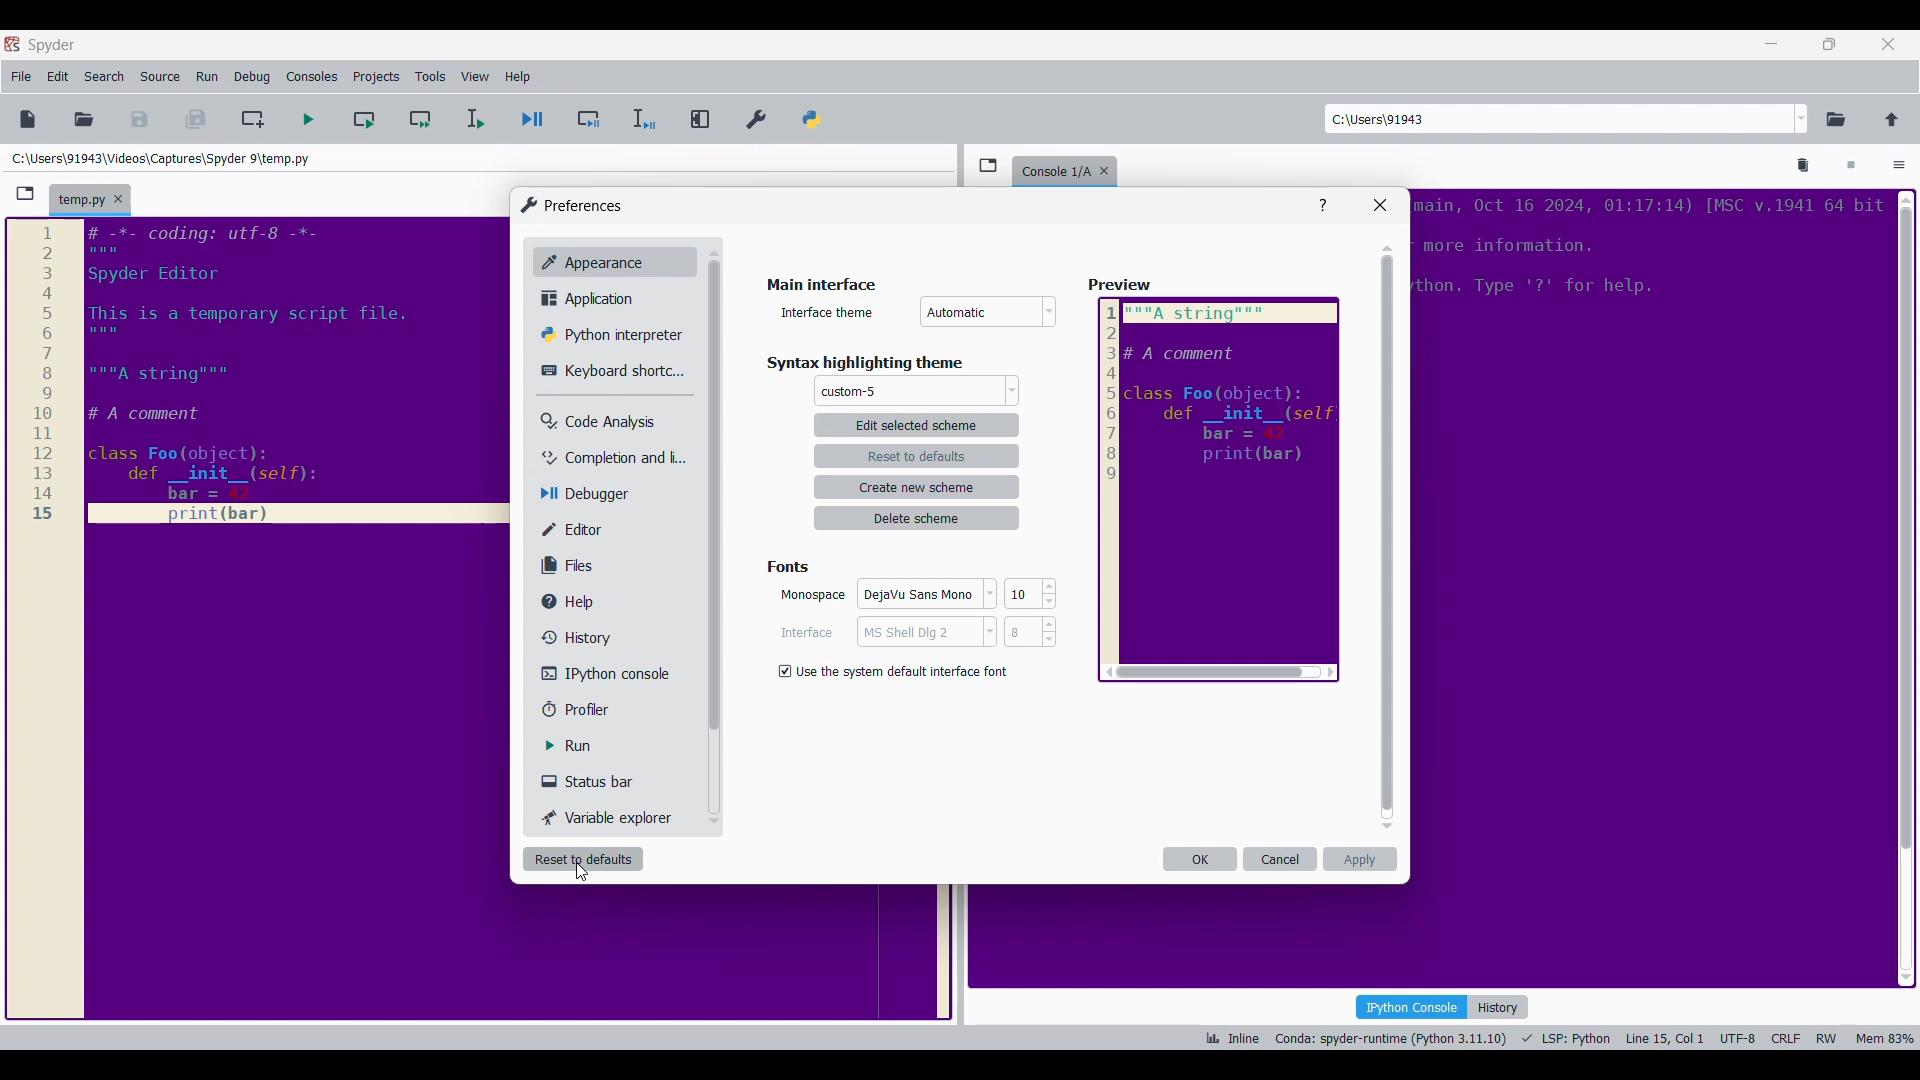 The width and height of the screenshot is (1920, 1080). Describe the element at coordinates (1387, 536) in the screenshot. I see `Vertical slide bar` at that location.